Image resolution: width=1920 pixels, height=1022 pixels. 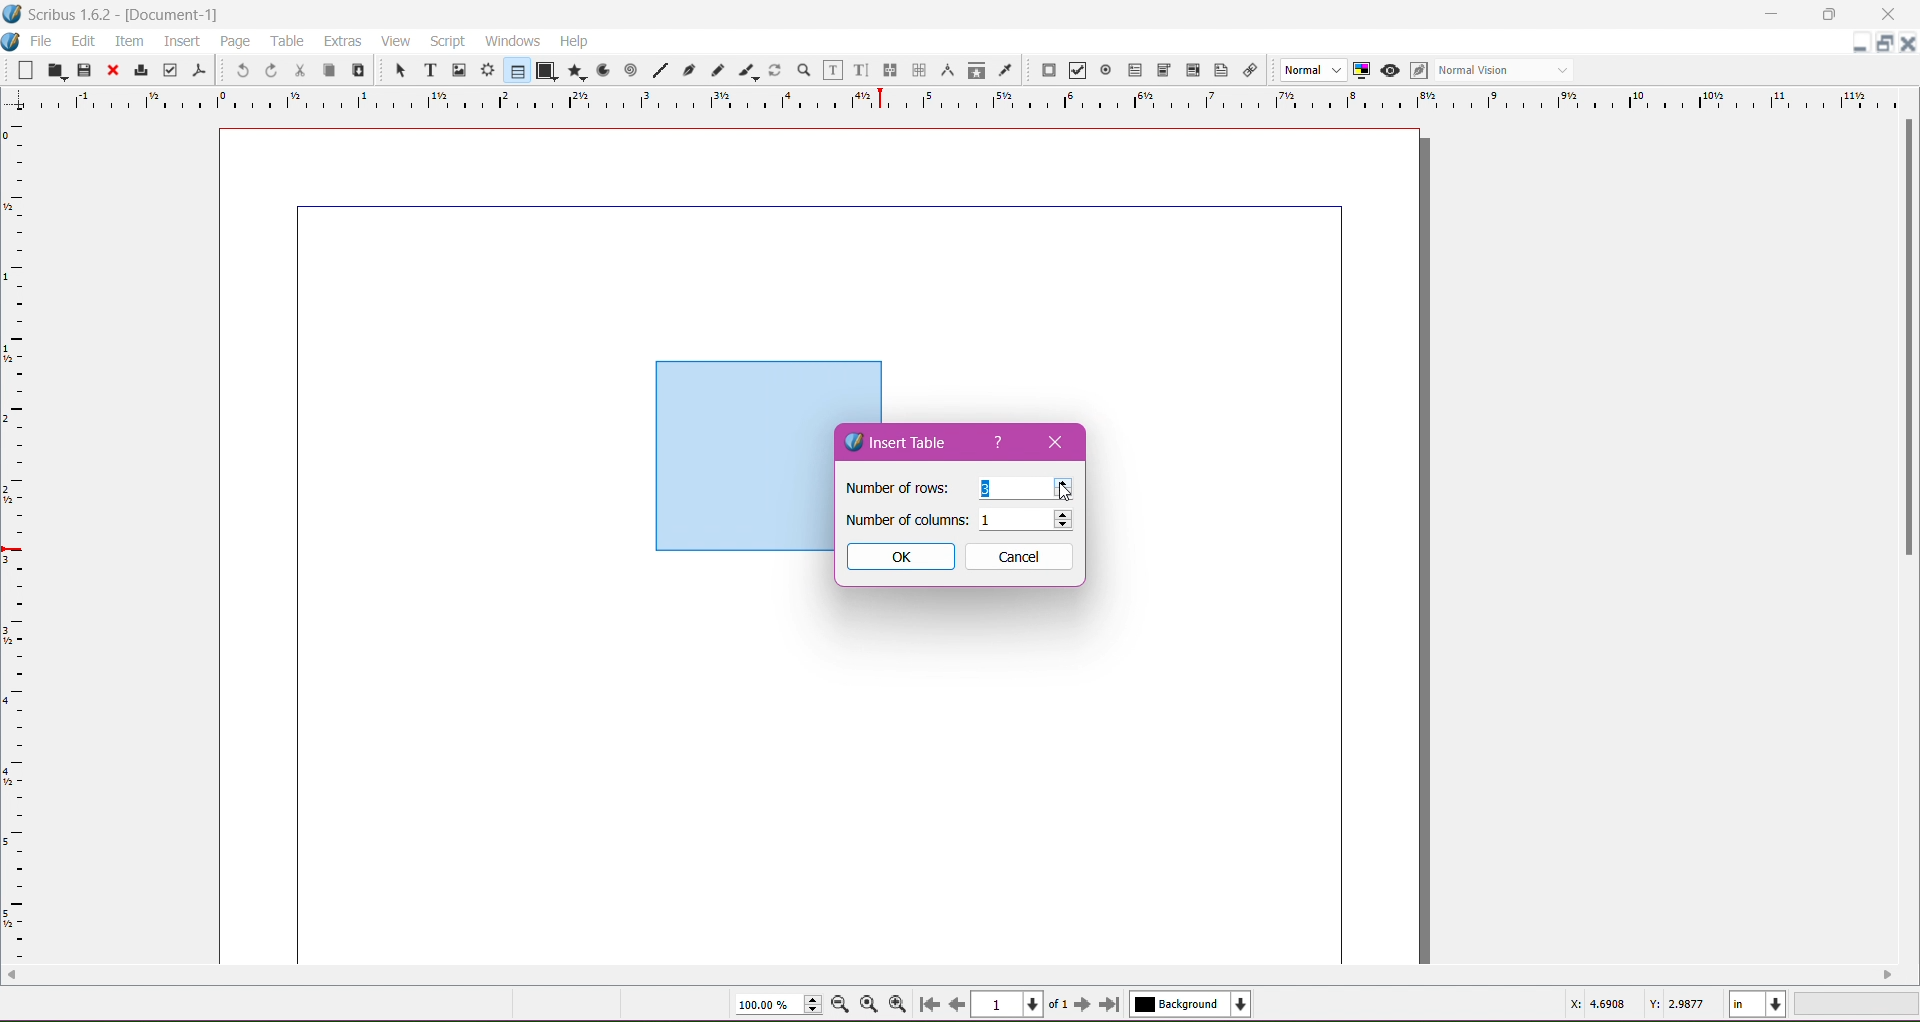 I want to click on Current Page, so click(x=1010, y=1002).